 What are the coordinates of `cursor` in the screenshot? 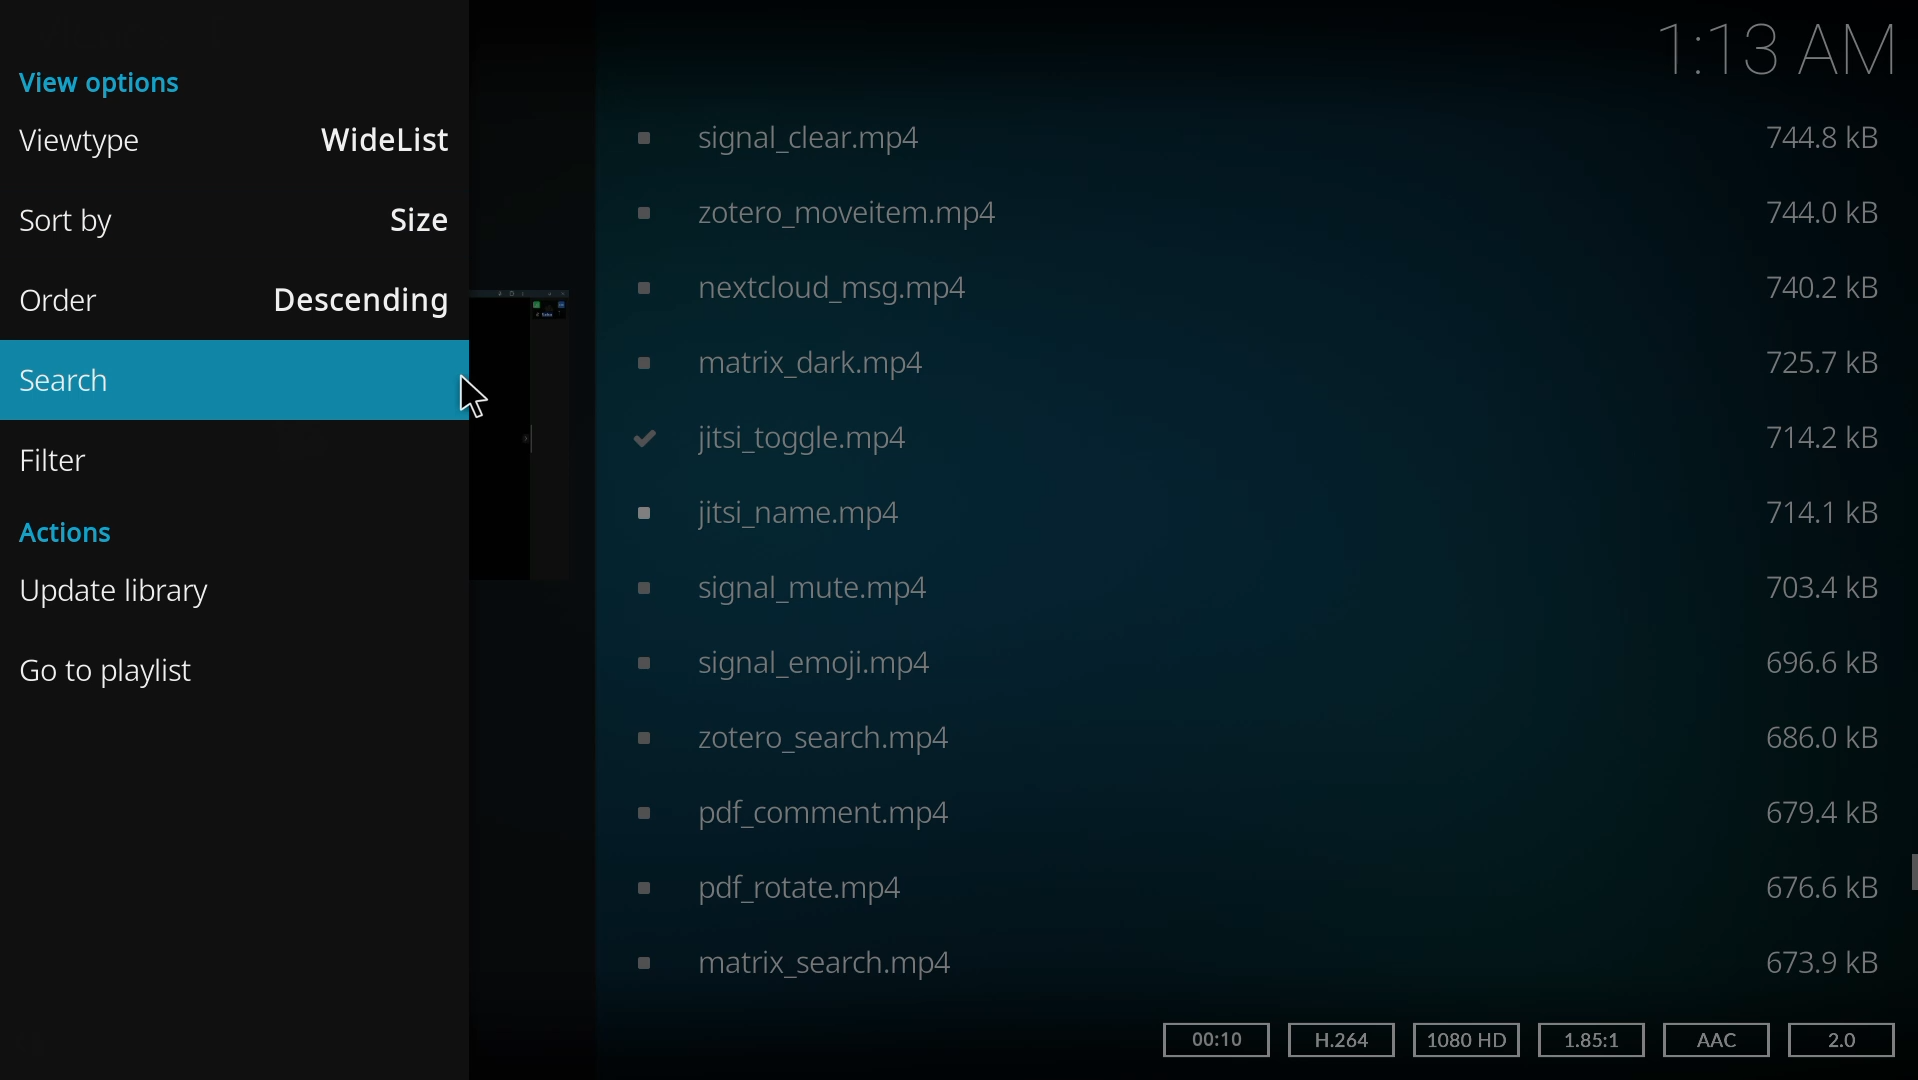 It's located at (471, 399).